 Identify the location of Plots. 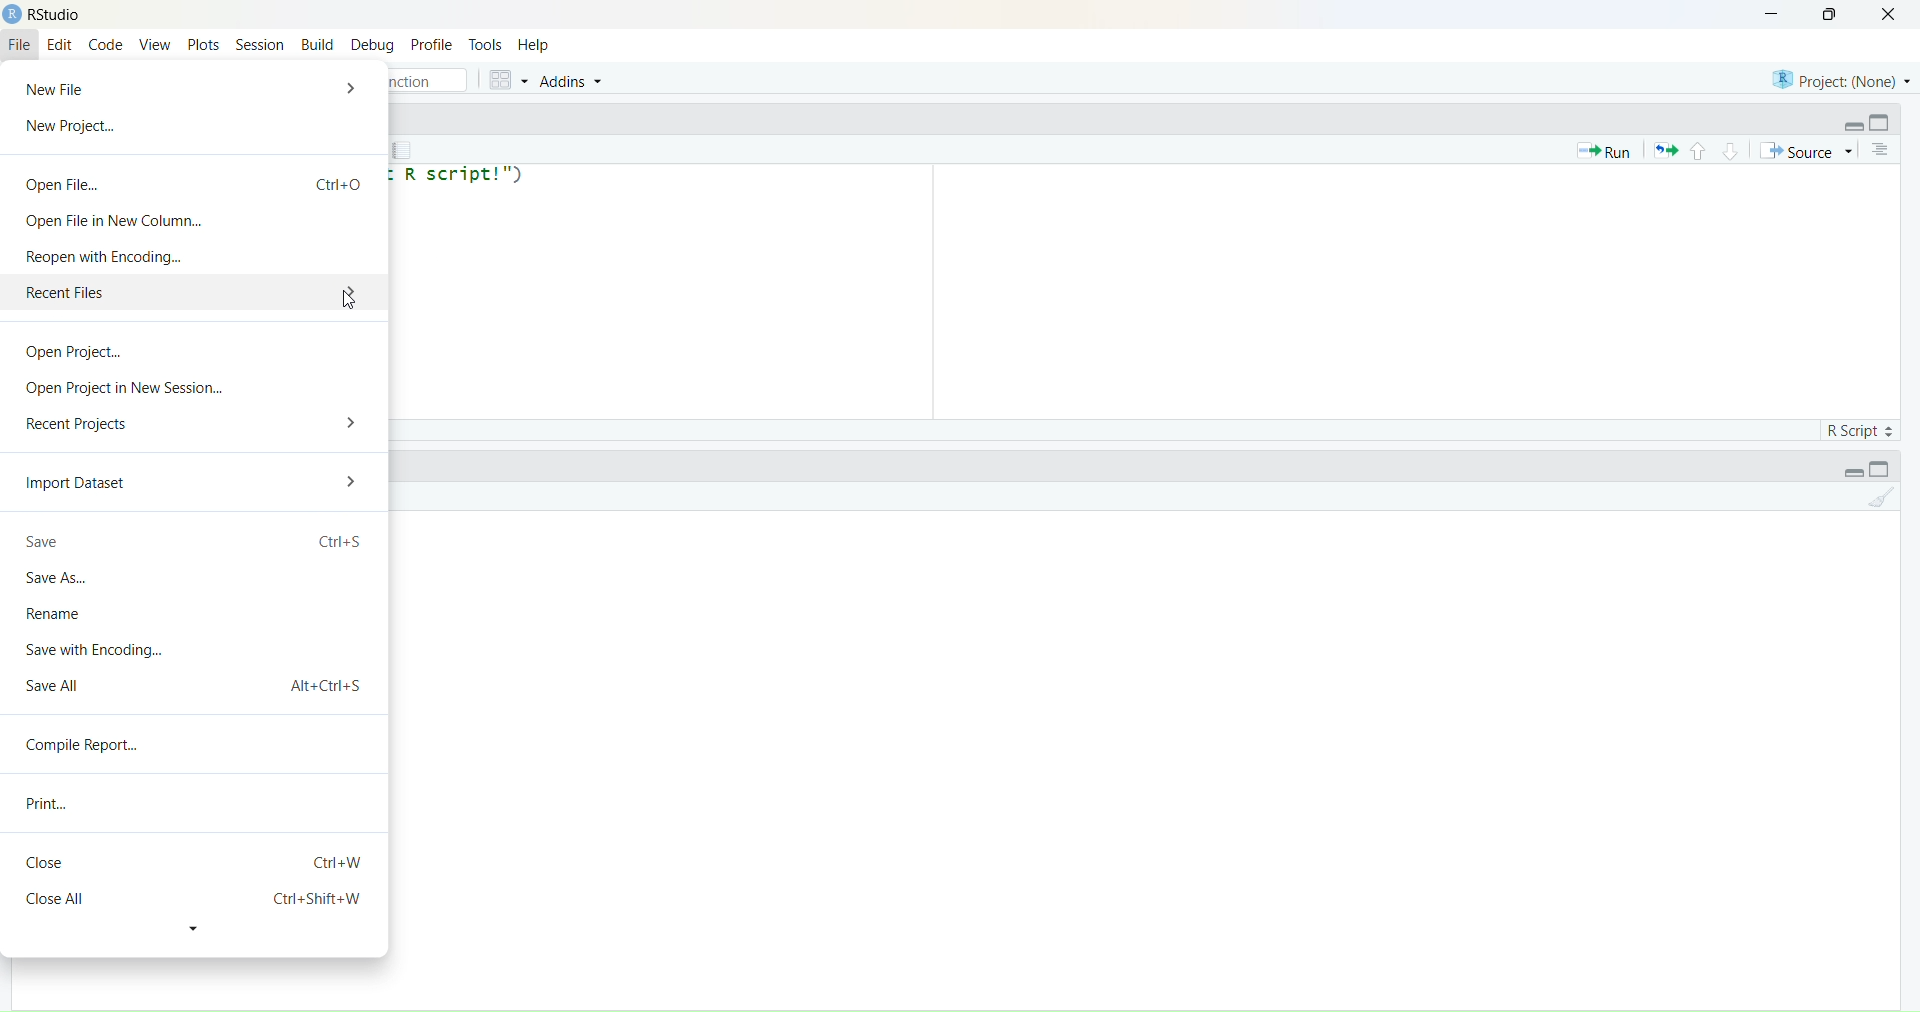
(202, 44).